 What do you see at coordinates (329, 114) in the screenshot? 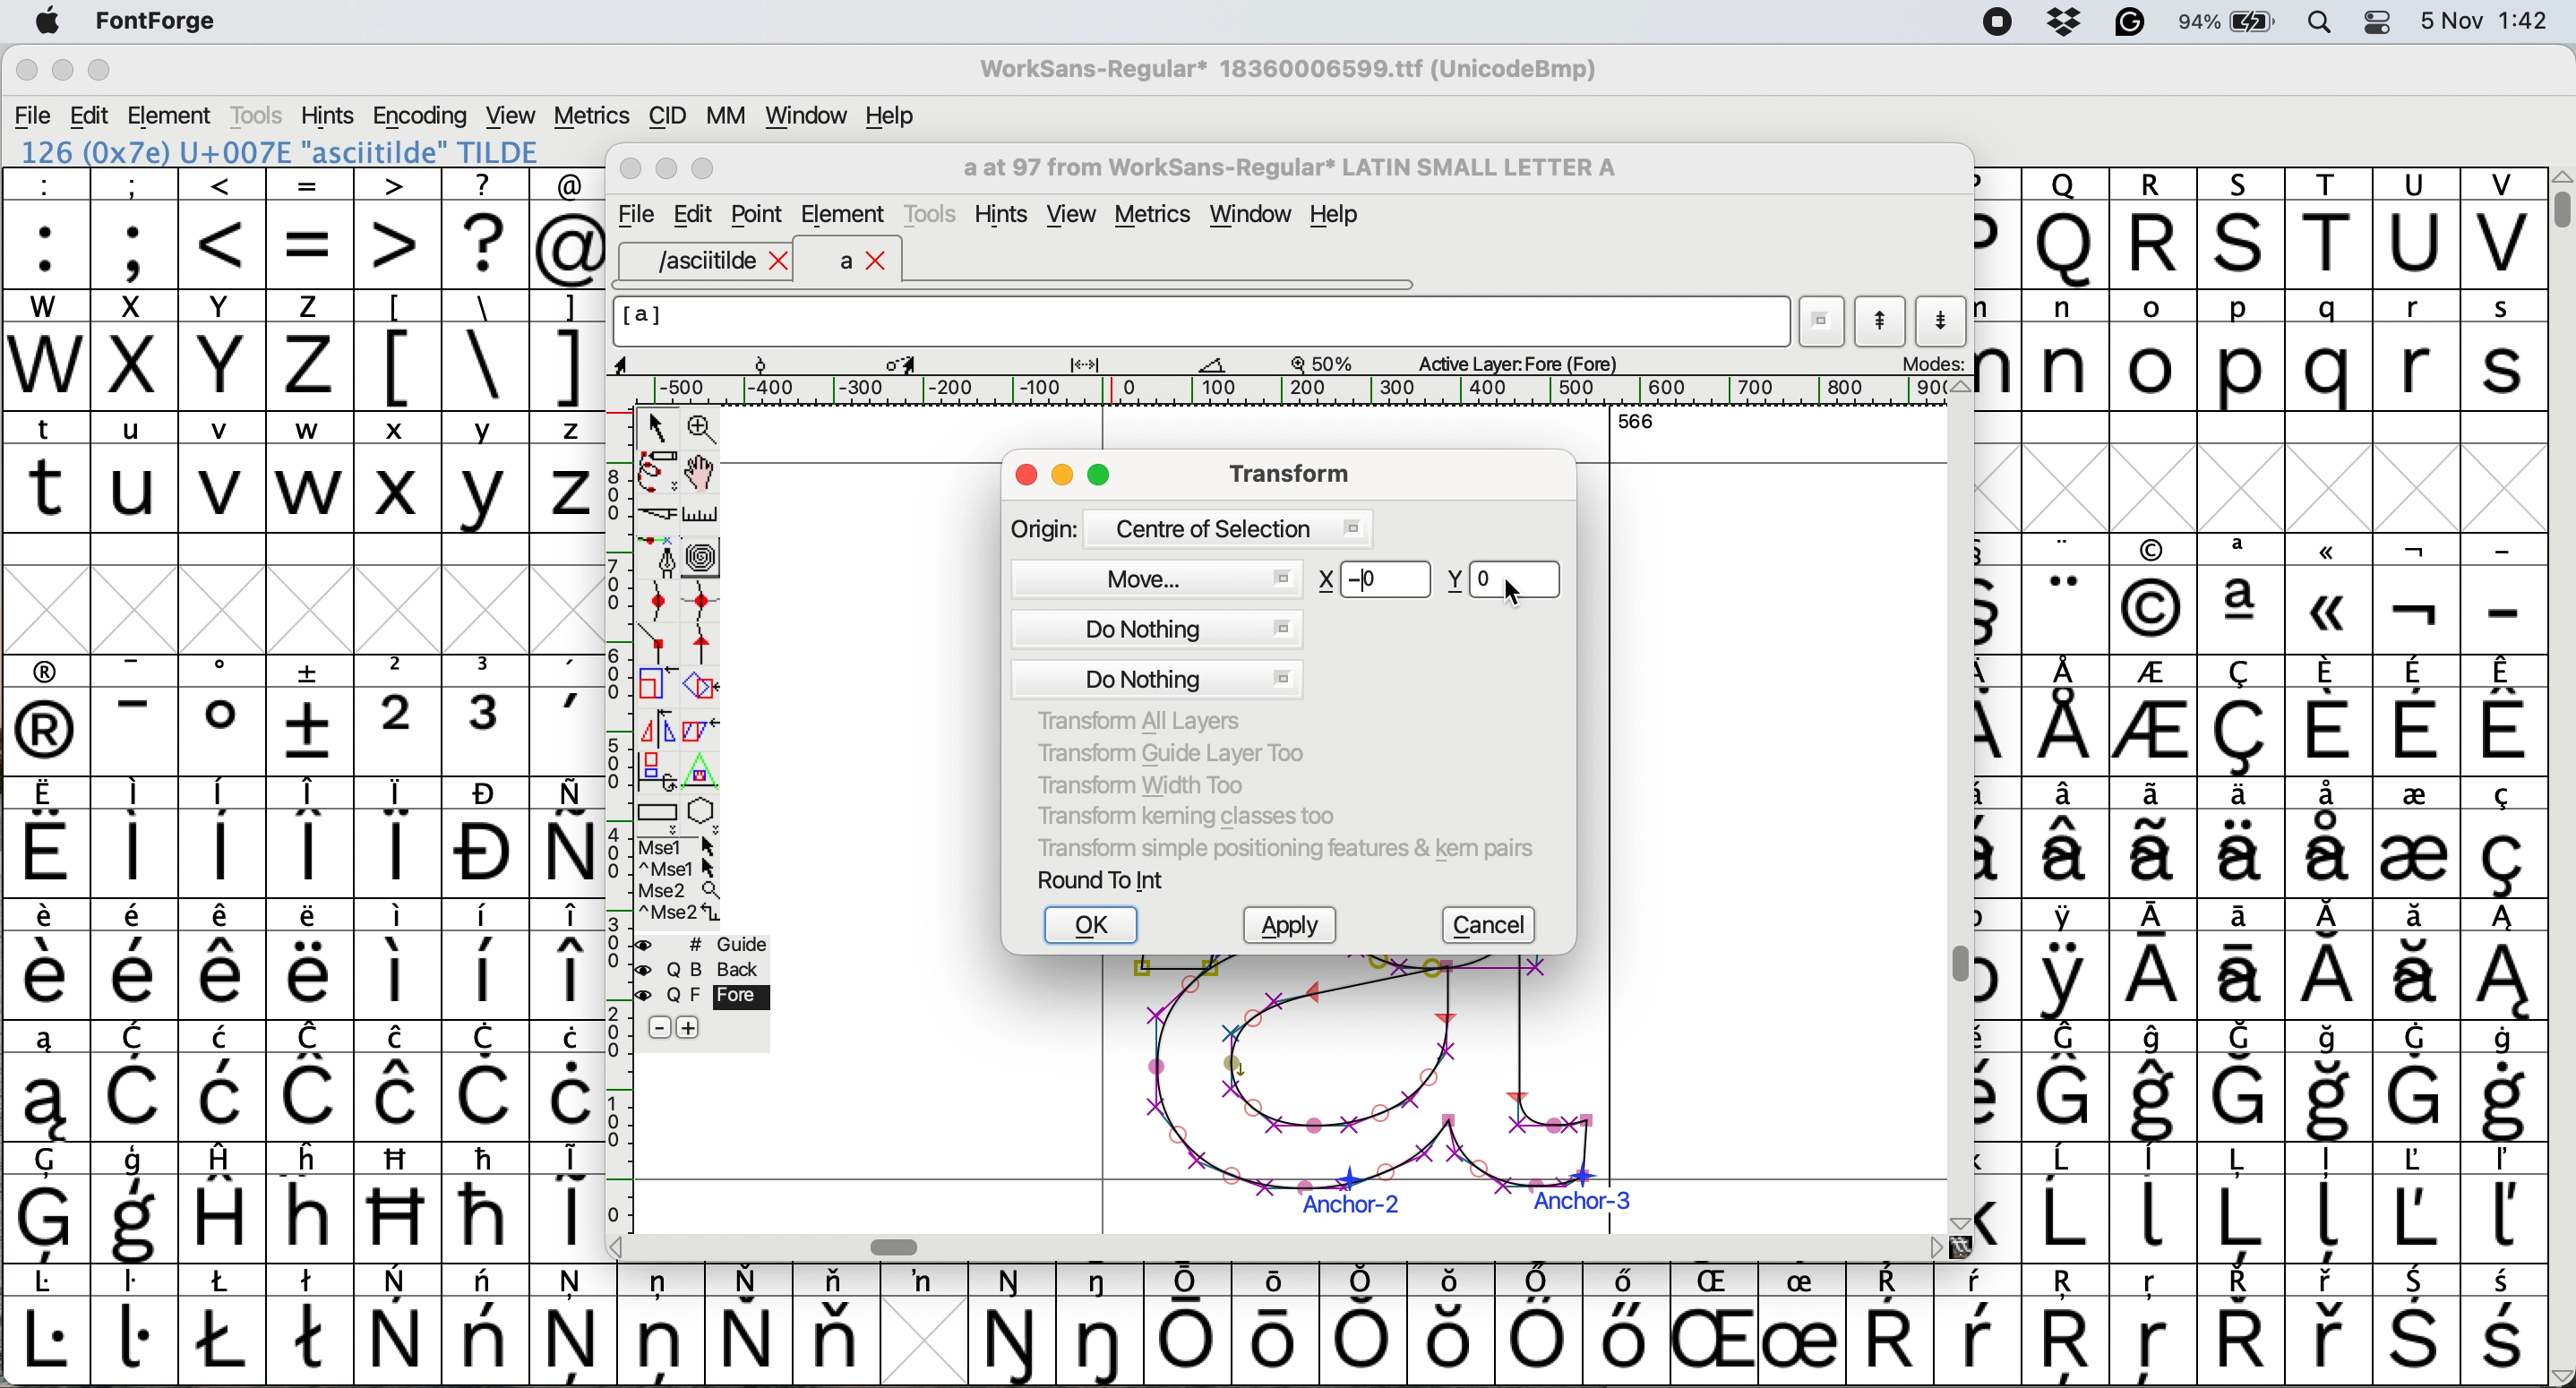
I see `hints` at bounding box center [329, 114].